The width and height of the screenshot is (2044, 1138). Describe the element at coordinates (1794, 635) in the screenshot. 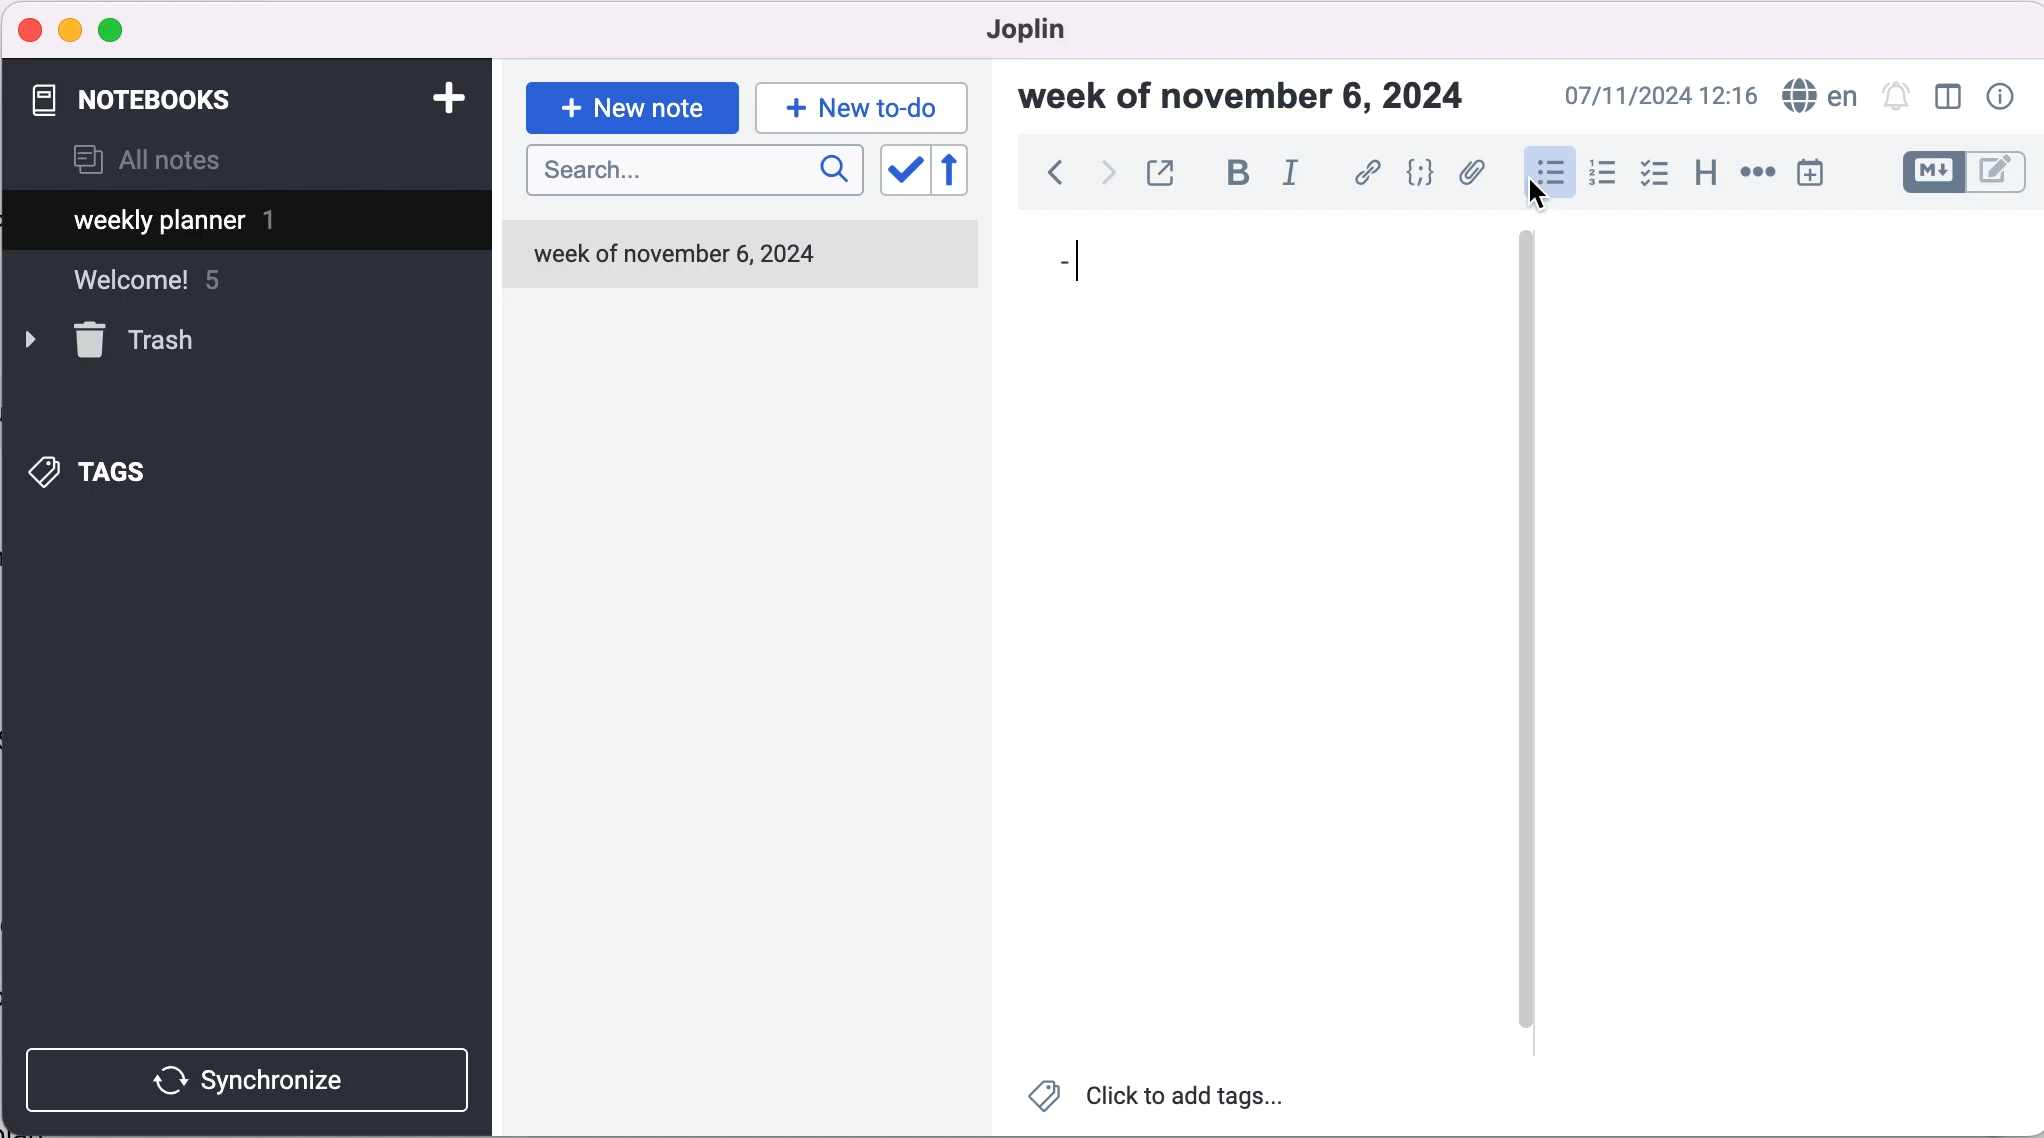

I see `blank canvas` at that location.